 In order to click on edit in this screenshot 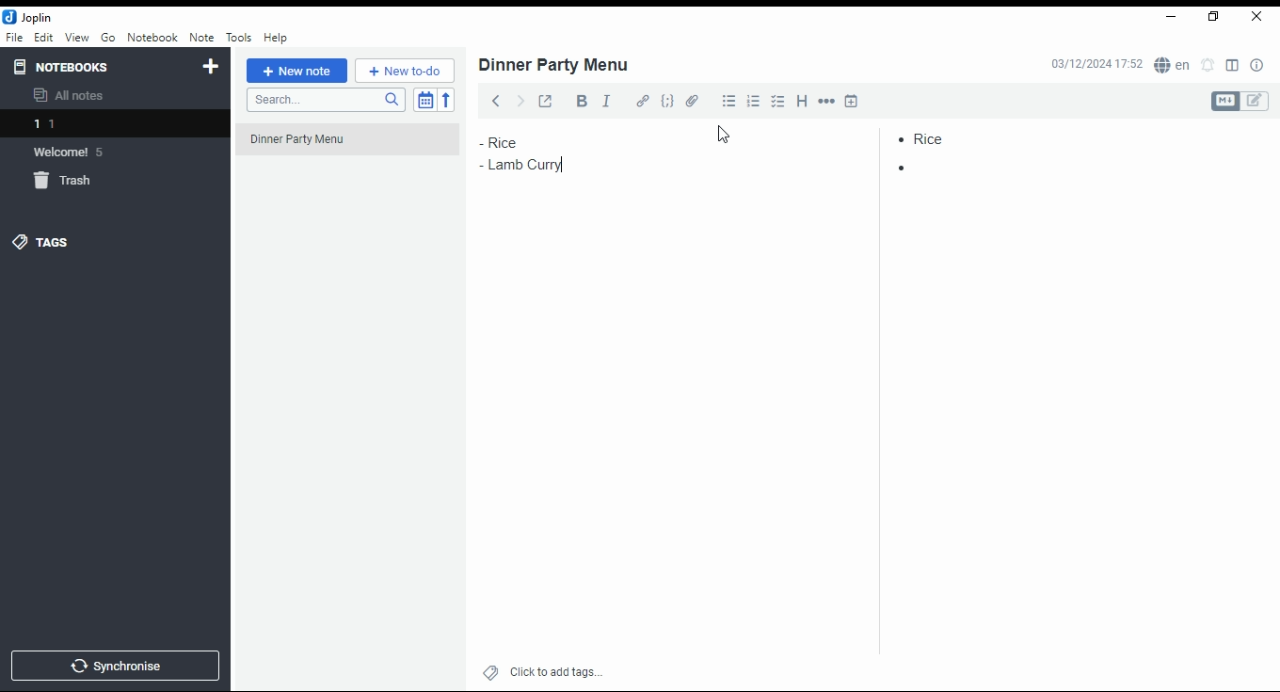, I will do `click(44, 37)`.